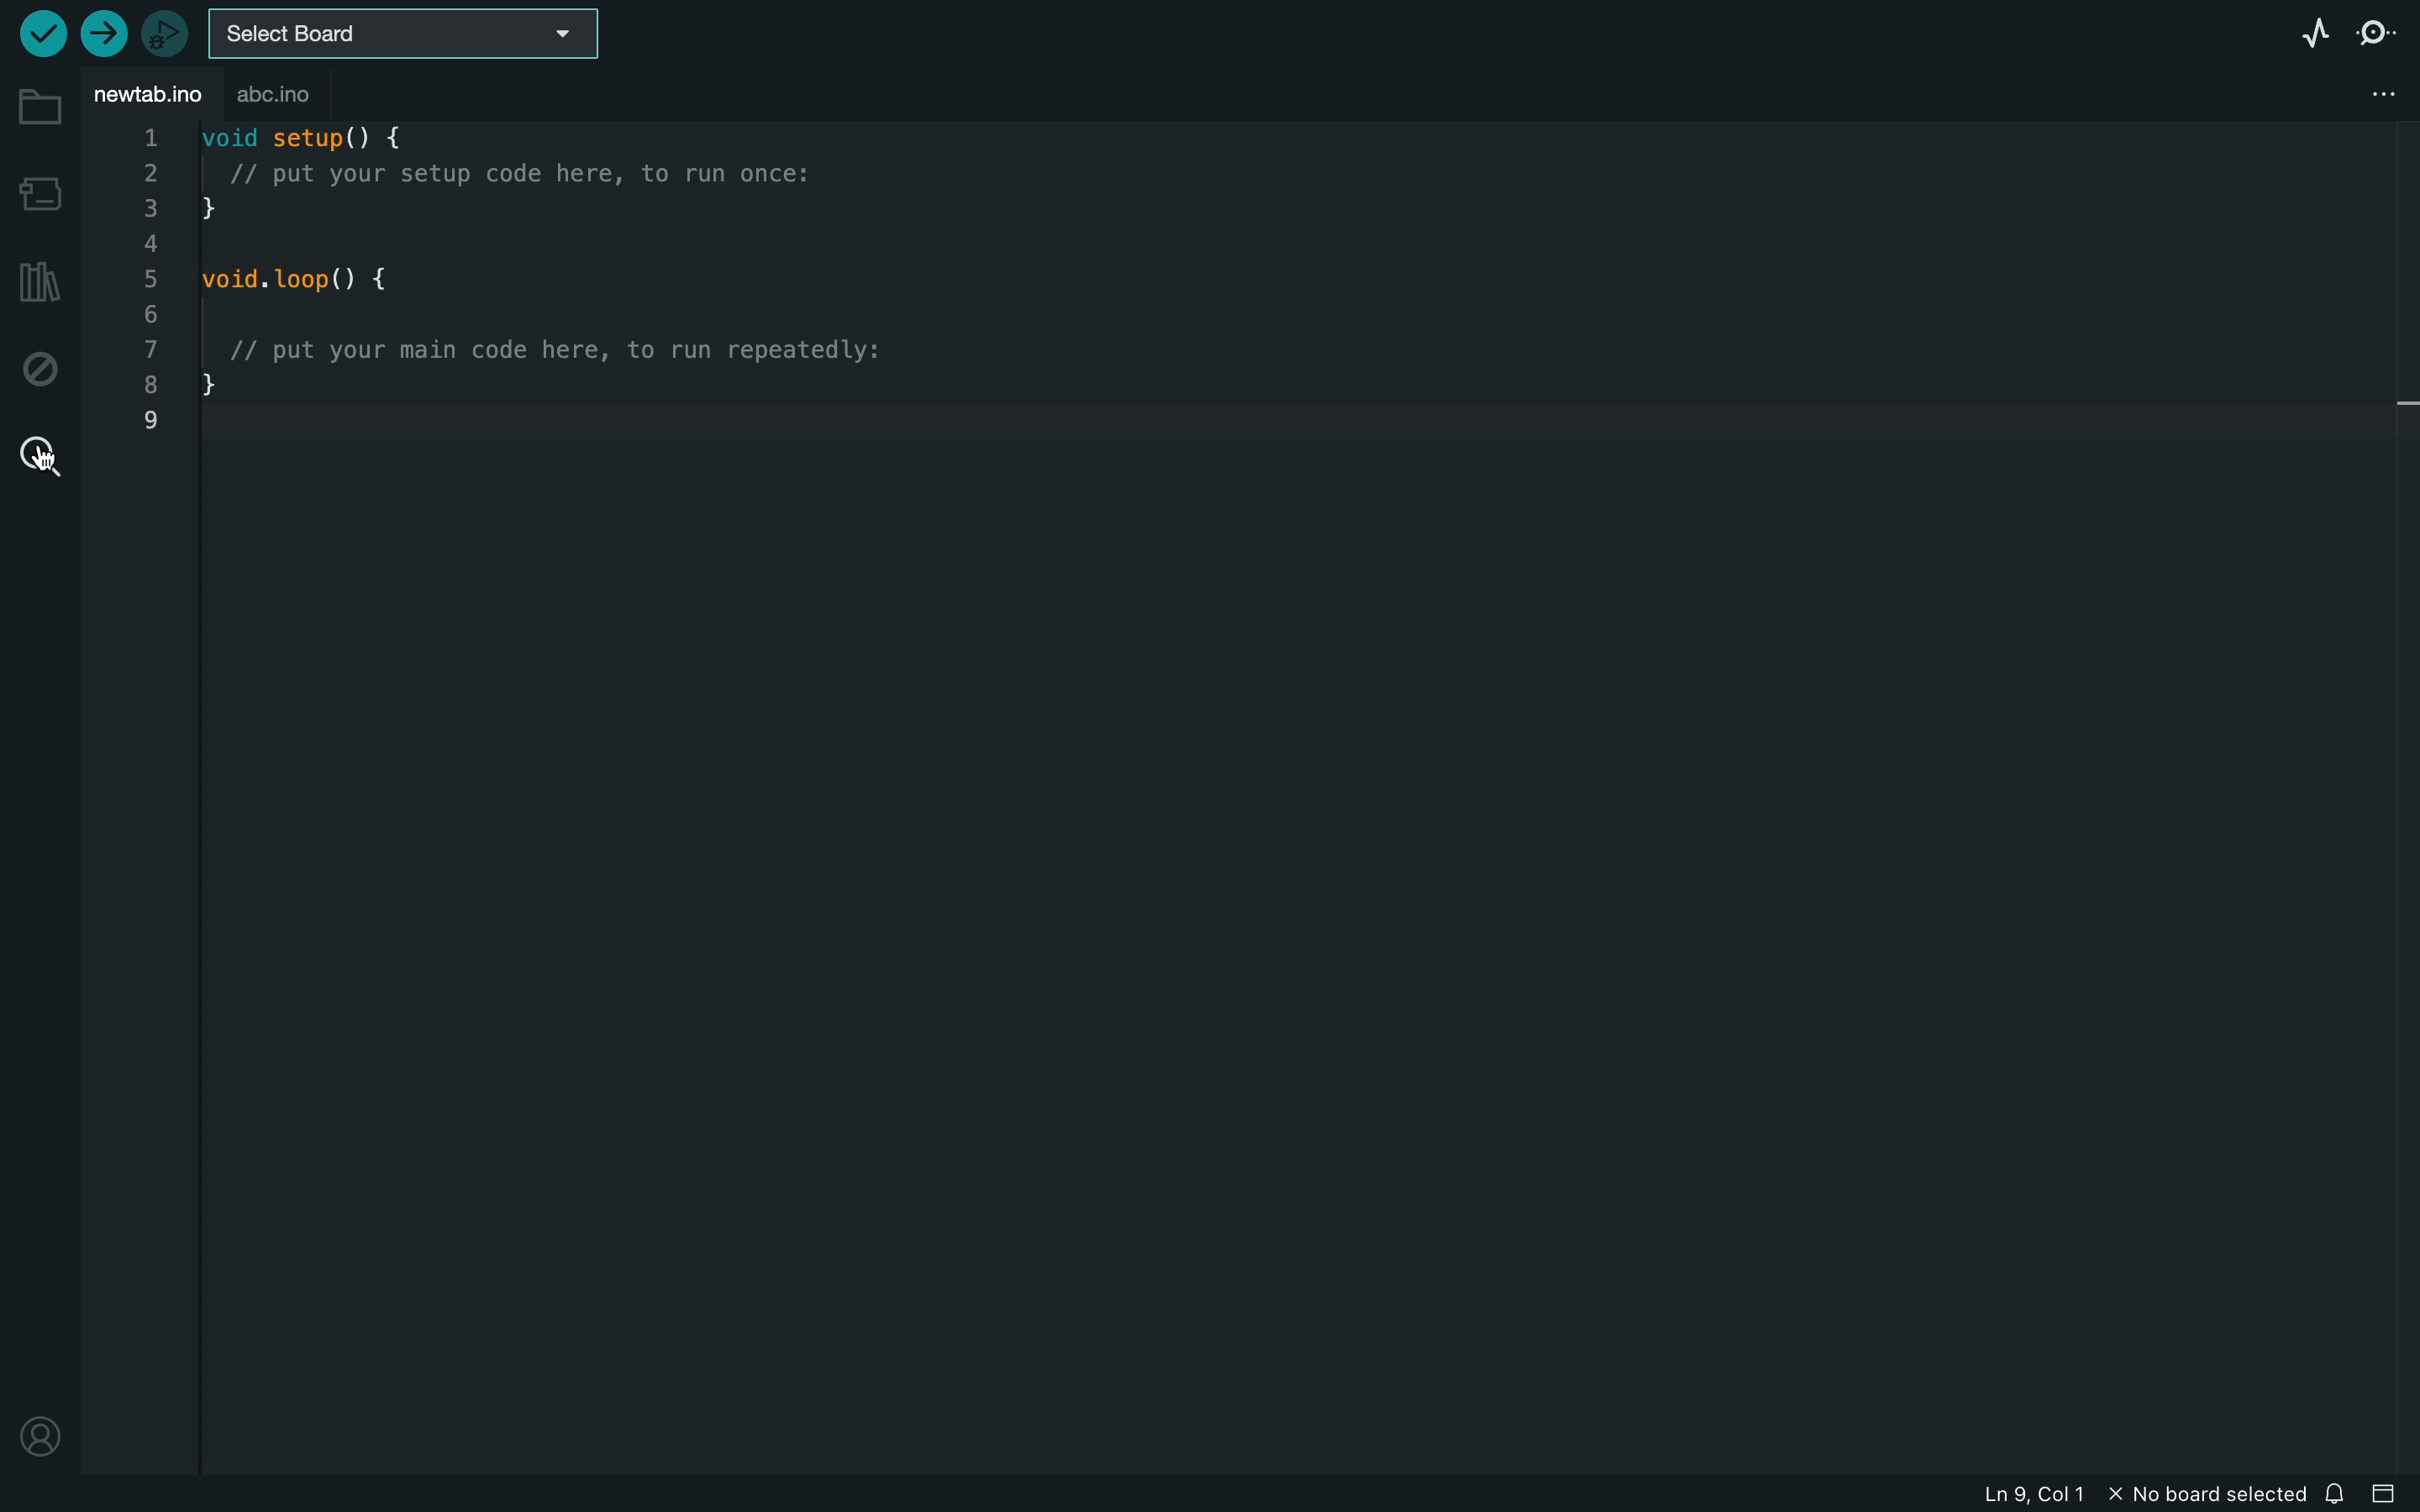 The image size is (2420, 1512). Describe the element at coordinates (37, 370) in the screenshot. I see `debug` at that location.